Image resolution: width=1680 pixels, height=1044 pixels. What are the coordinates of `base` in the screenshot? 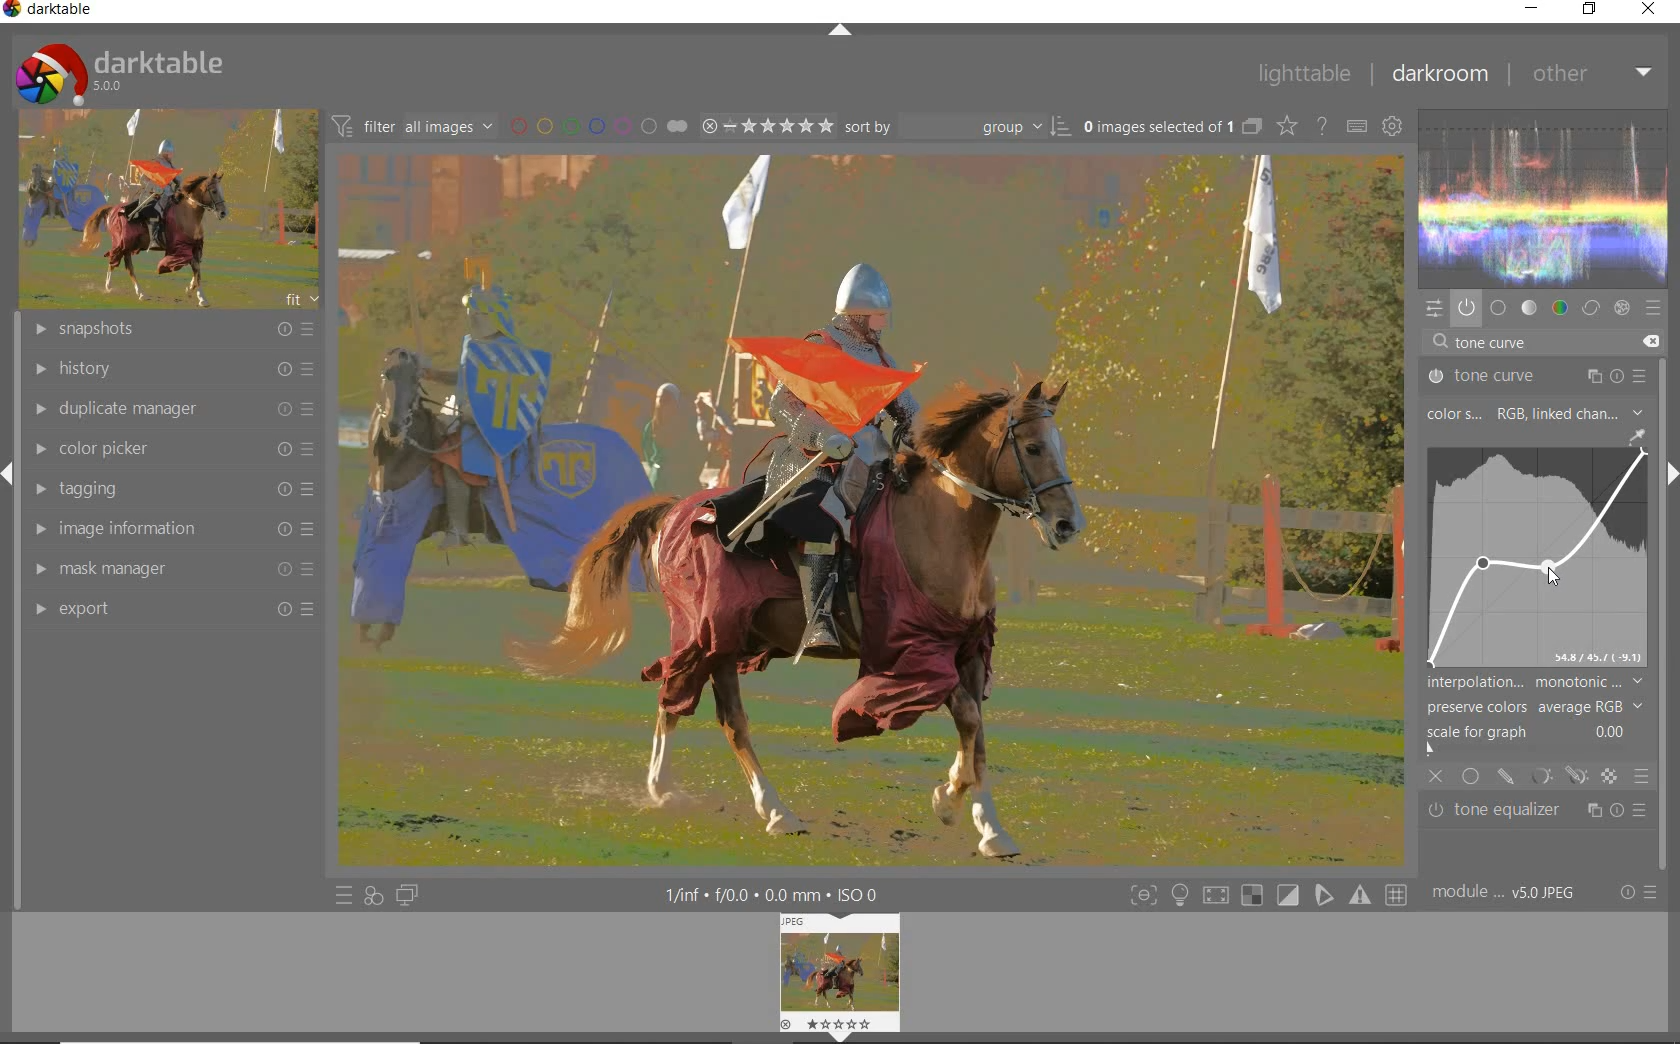 It's located at (1498, 309).